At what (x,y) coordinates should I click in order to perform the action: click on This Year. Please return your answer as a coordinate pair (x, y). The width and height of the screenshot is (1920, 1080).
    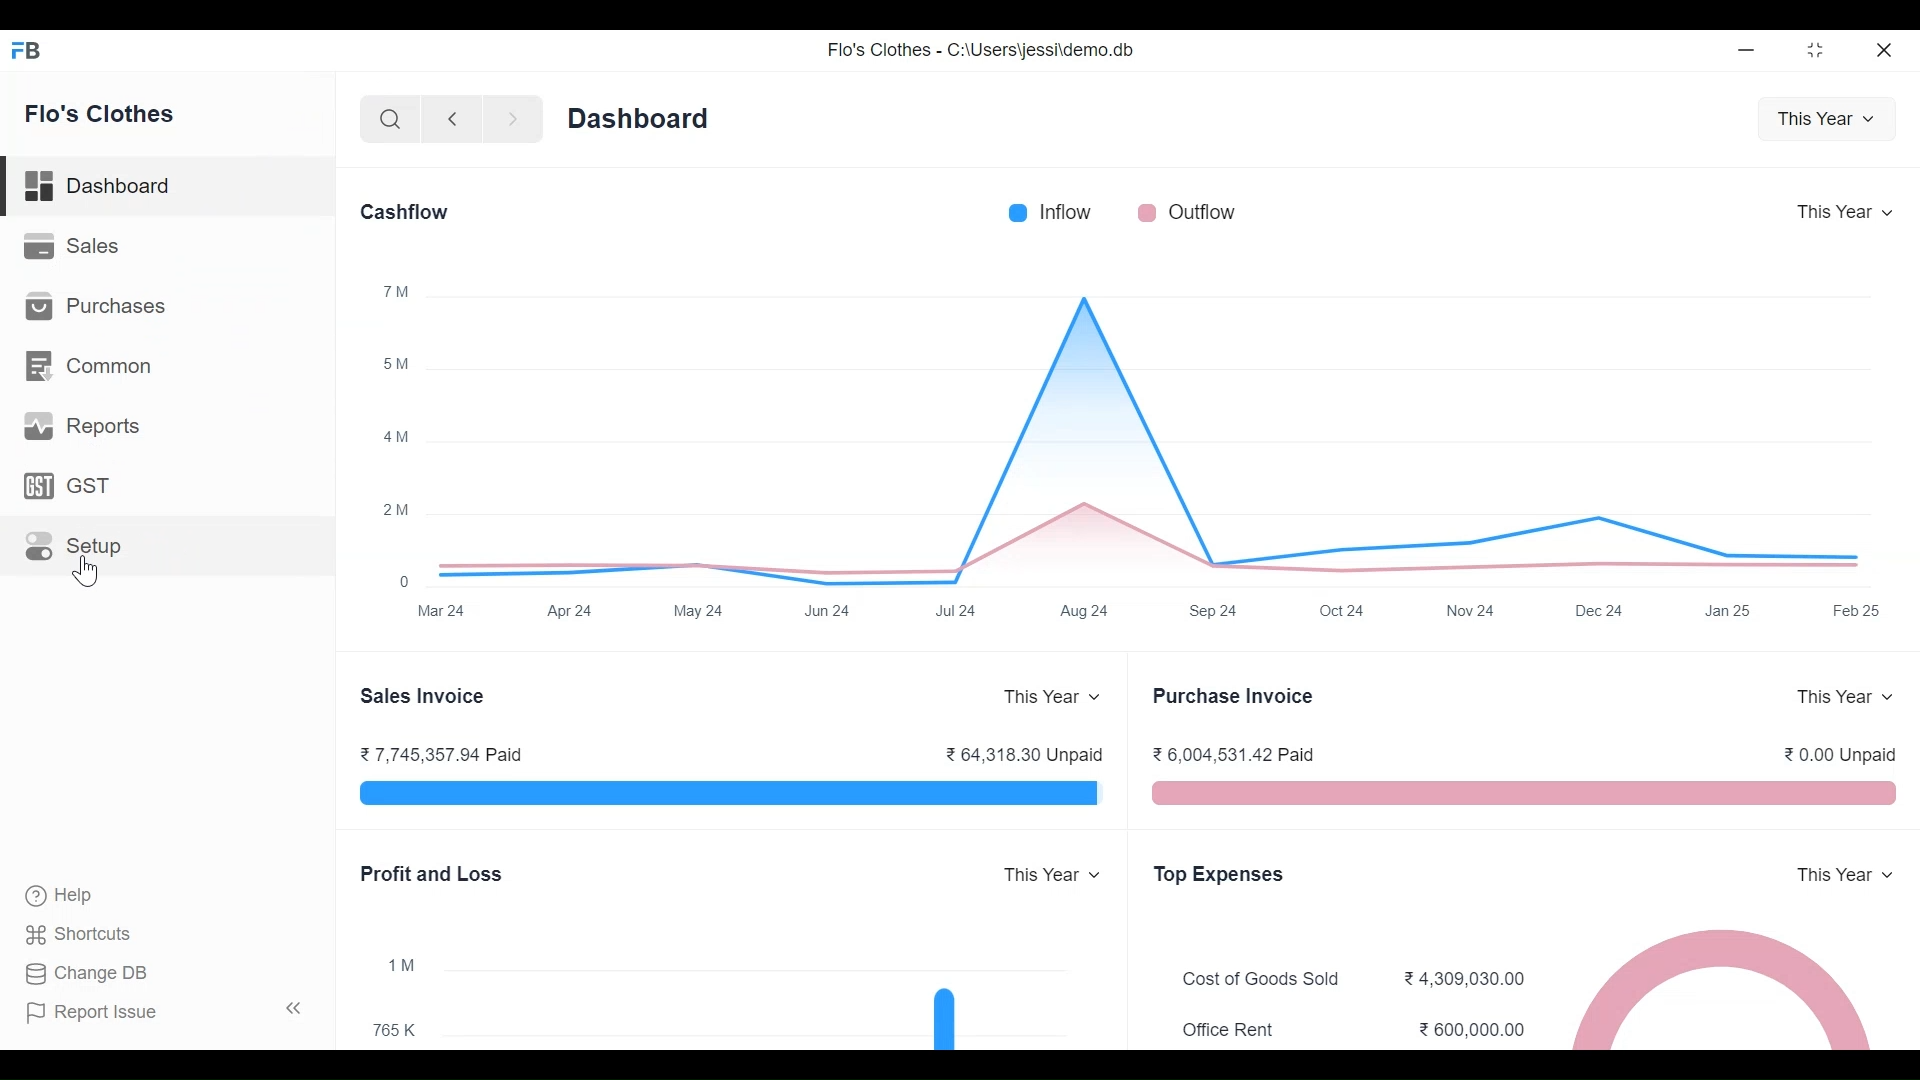
    Looking at the image, I should click on (1845, 875).